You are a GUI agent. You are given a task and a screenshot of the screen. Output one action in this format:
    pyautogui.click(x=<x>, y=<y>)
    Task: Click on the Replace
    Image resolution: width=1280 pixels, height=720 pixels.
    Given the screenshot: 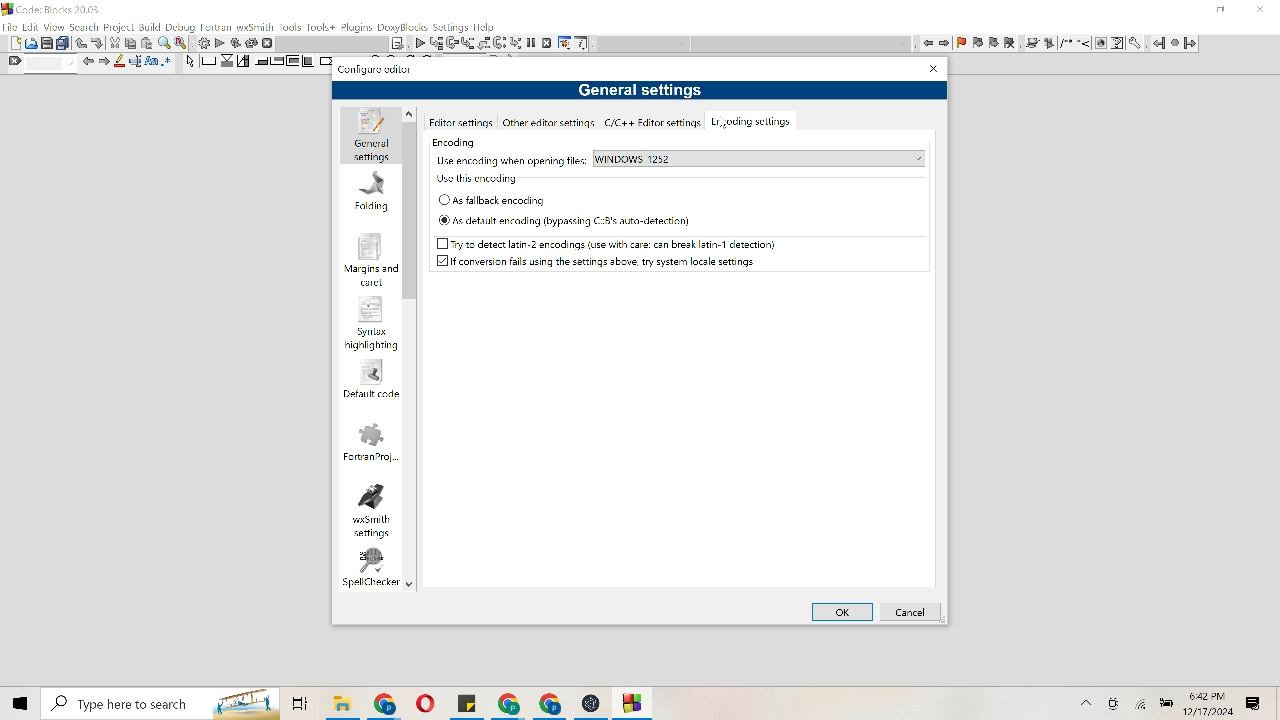 What is the action you would take?
    pyautogui.click(x=182, y=43)
    